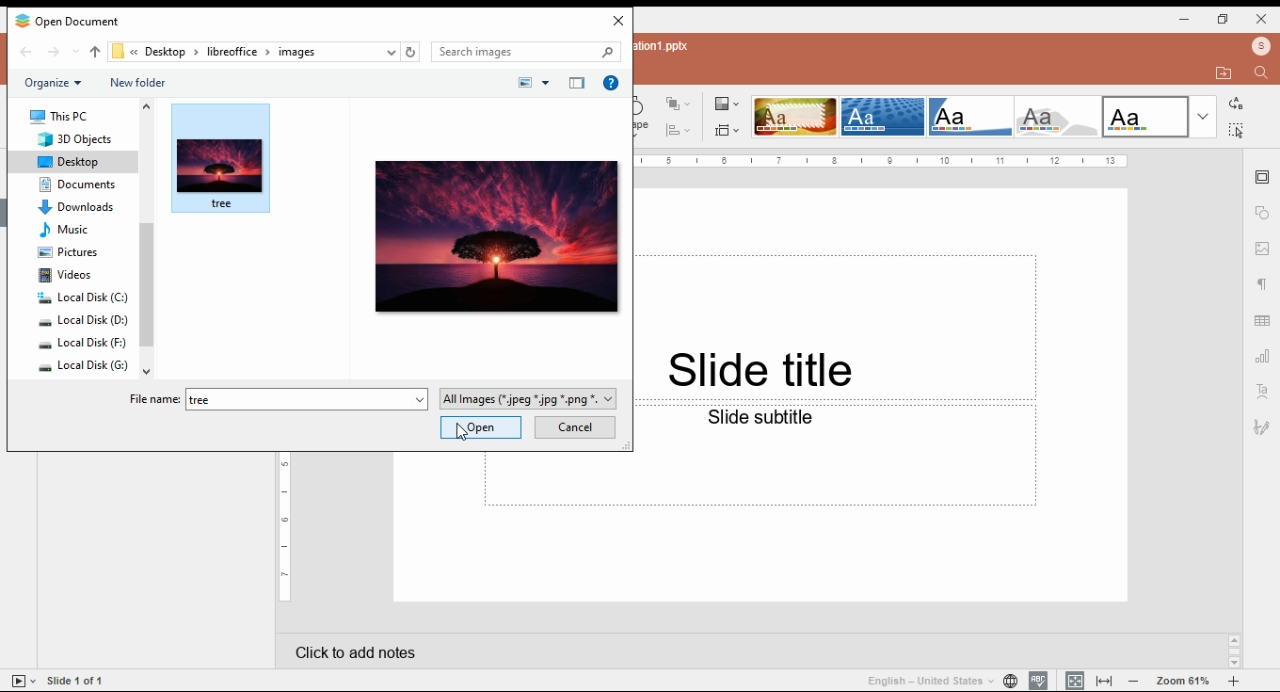 The image size is (1280, 692). What do you see at coordinates (1185, 20) in the screenshot?
I see `minimize` at bounding box center [1185, 20].